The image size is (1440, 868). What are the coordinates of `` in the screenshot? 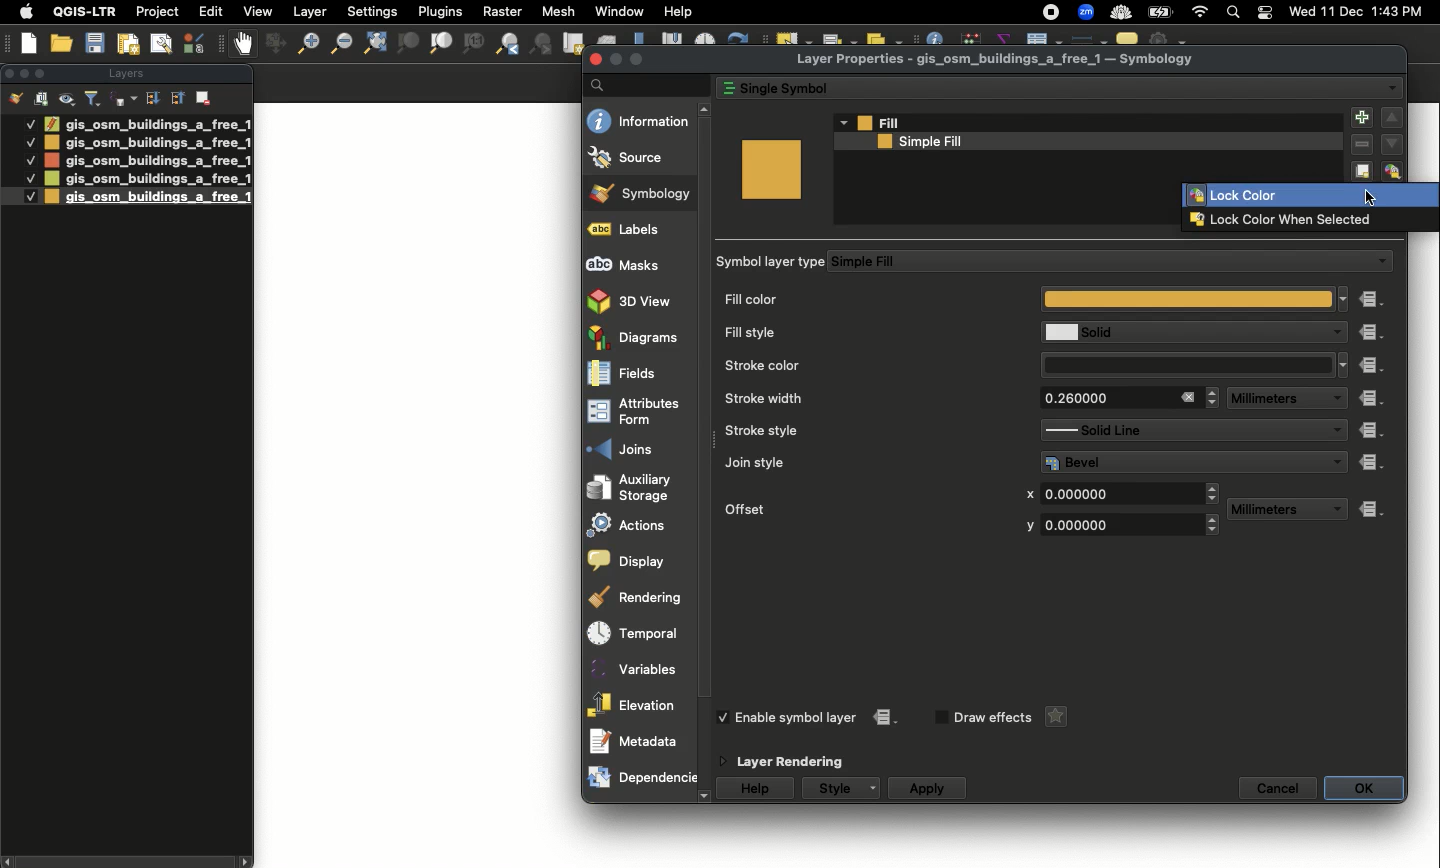 It's located at (9, 44).